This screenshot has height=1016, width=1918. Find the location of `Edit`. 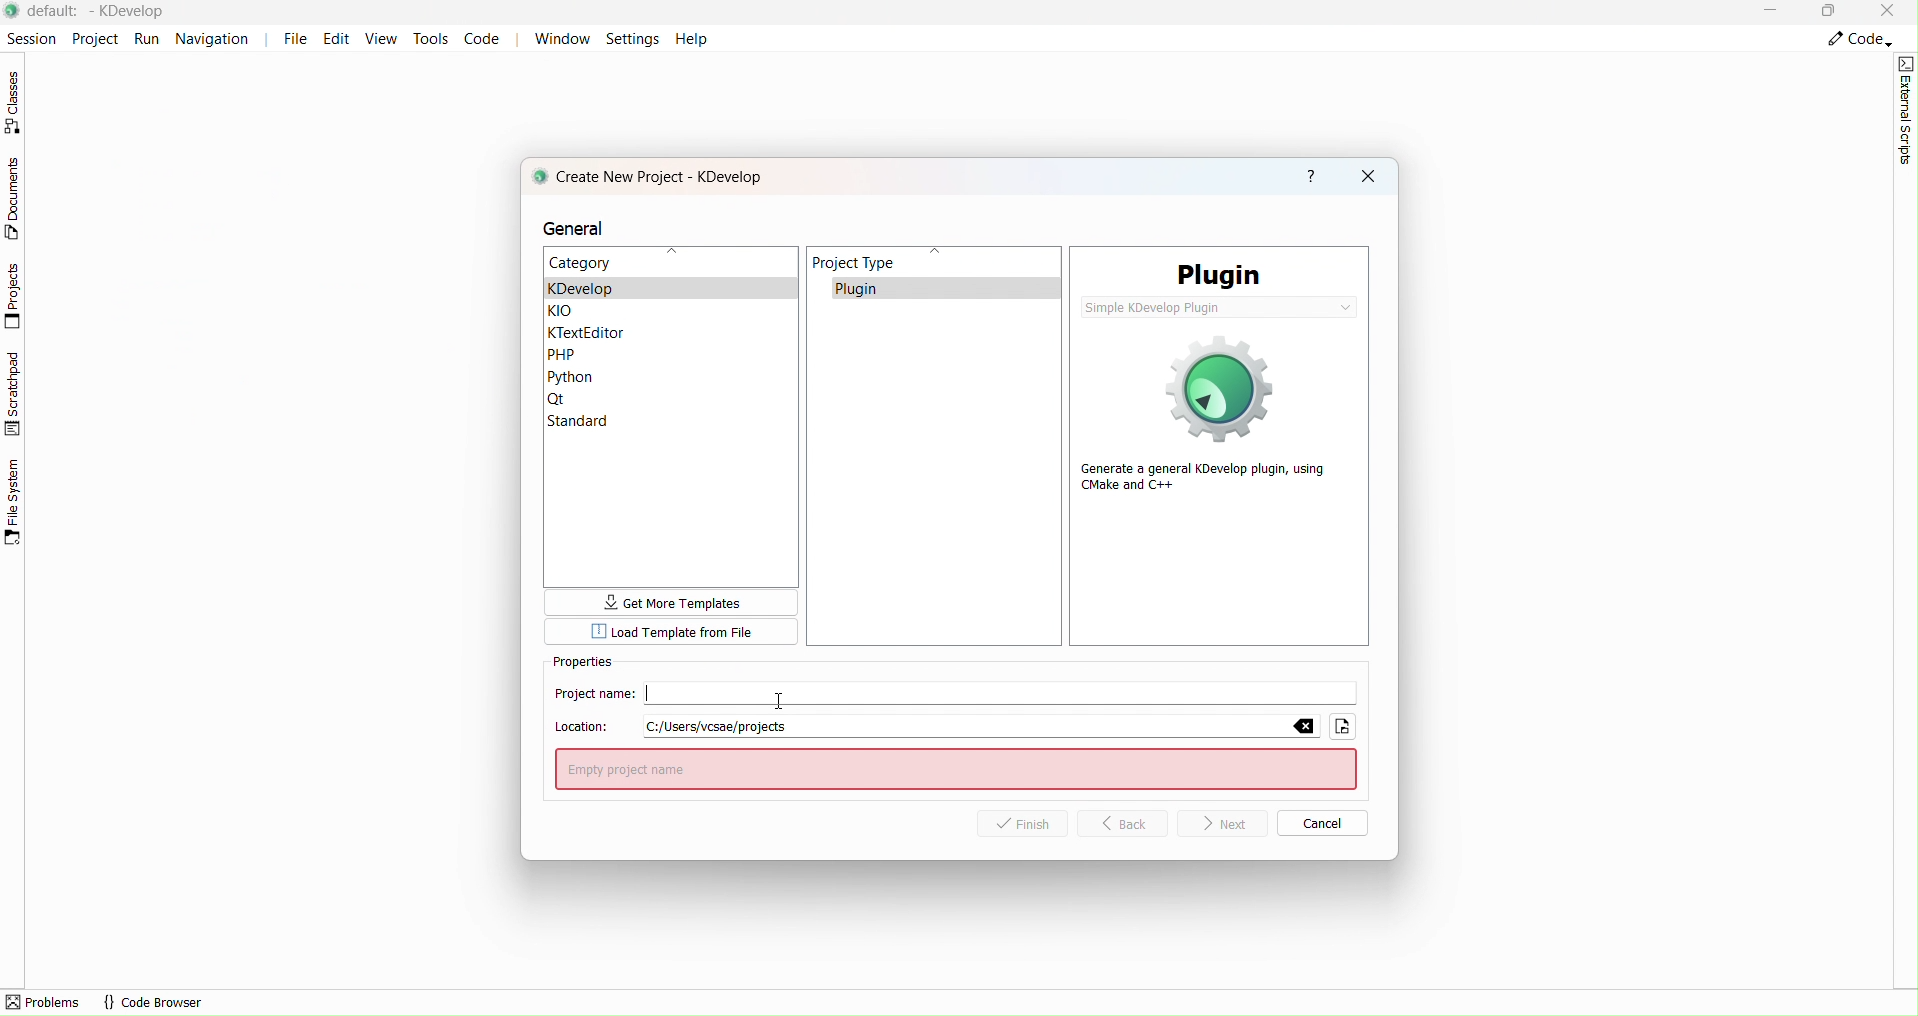

Edit is located at coordinates (341, 39).